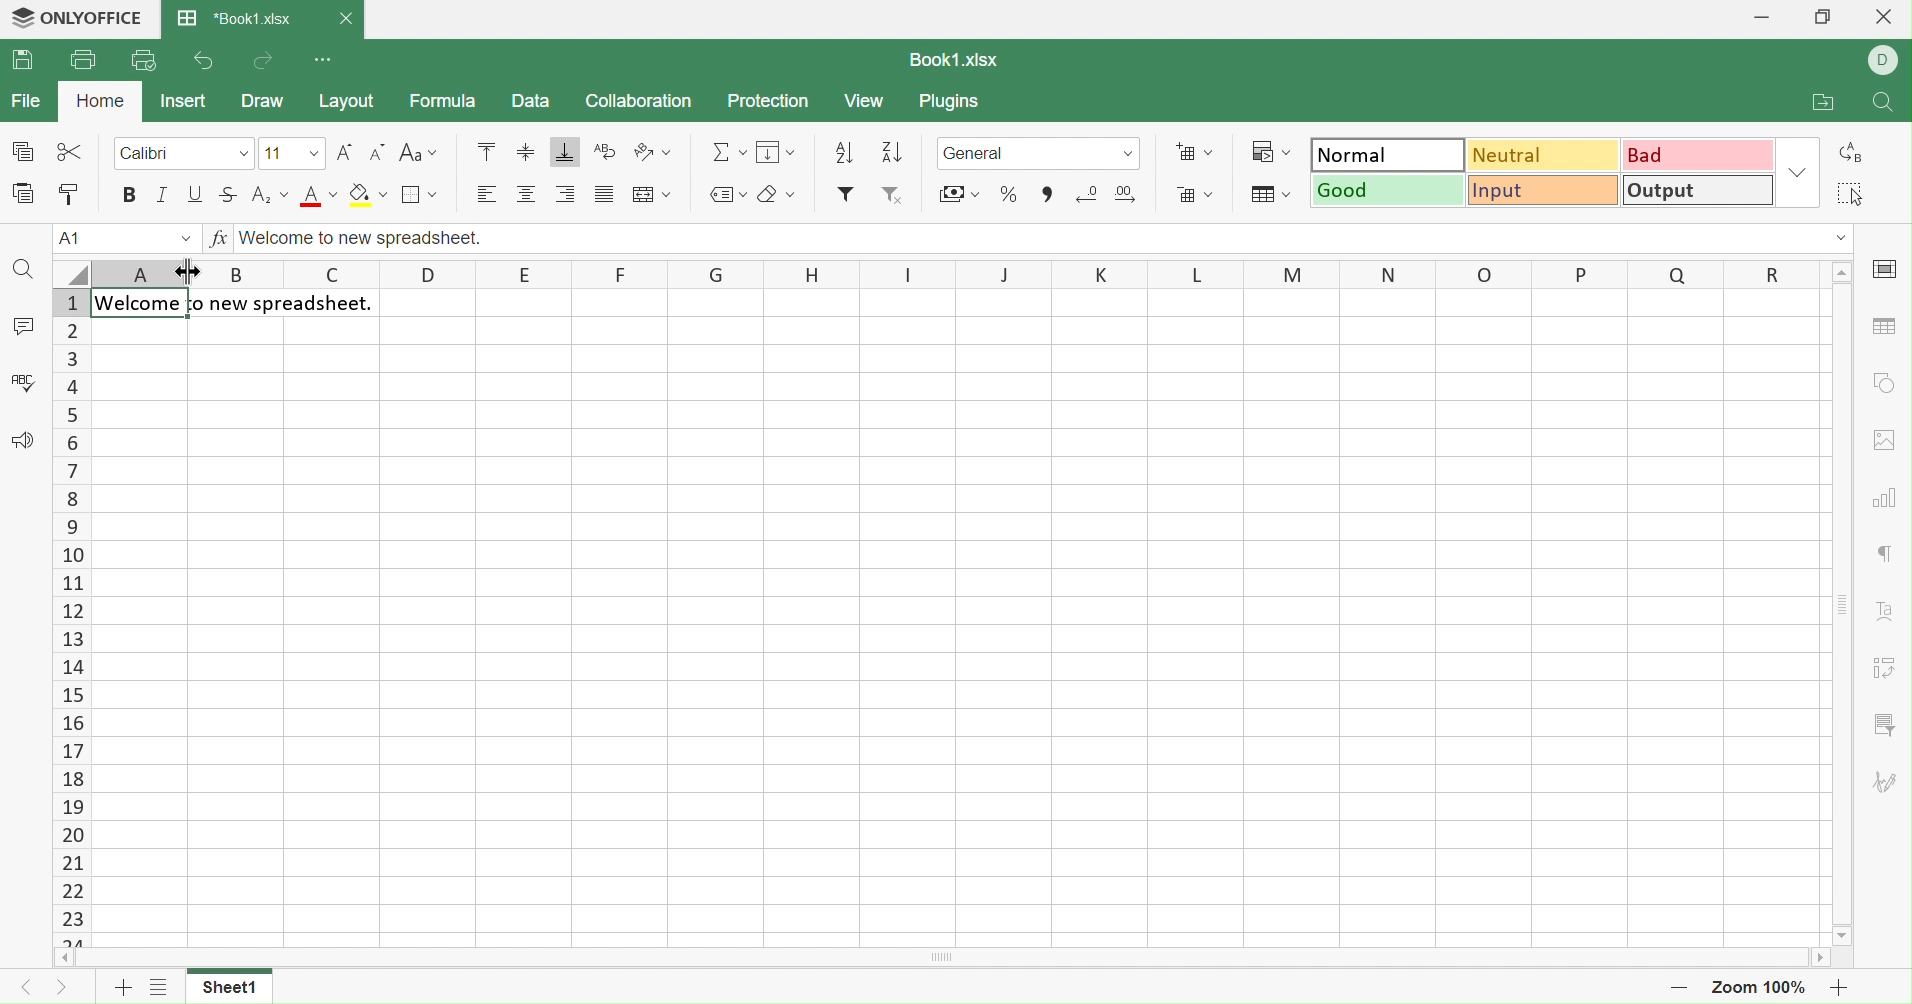 This screenshot has width=1912, height=1004. Describe the element at coordinates (1889, 440) in the screenshot. I see `image settings` at that location.